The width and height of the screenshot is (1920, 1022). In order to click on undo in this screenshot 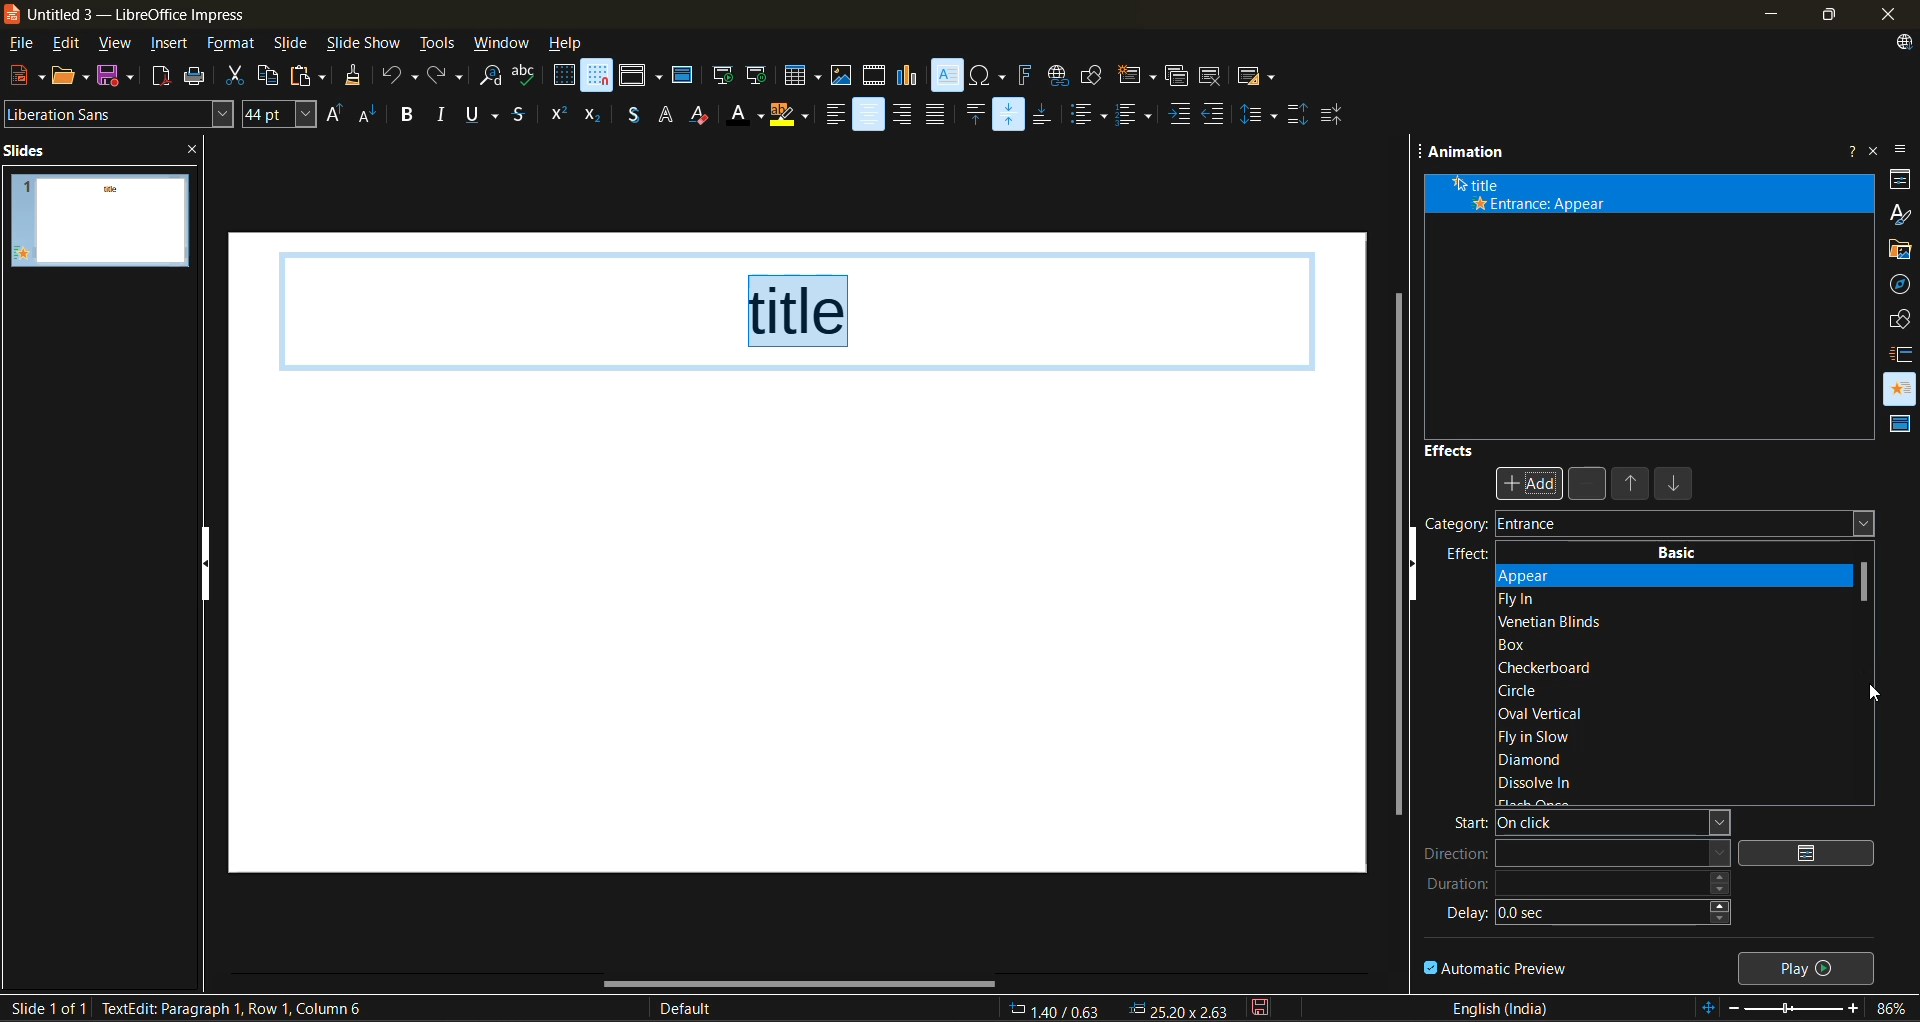, I will do `click(397, 77)`.